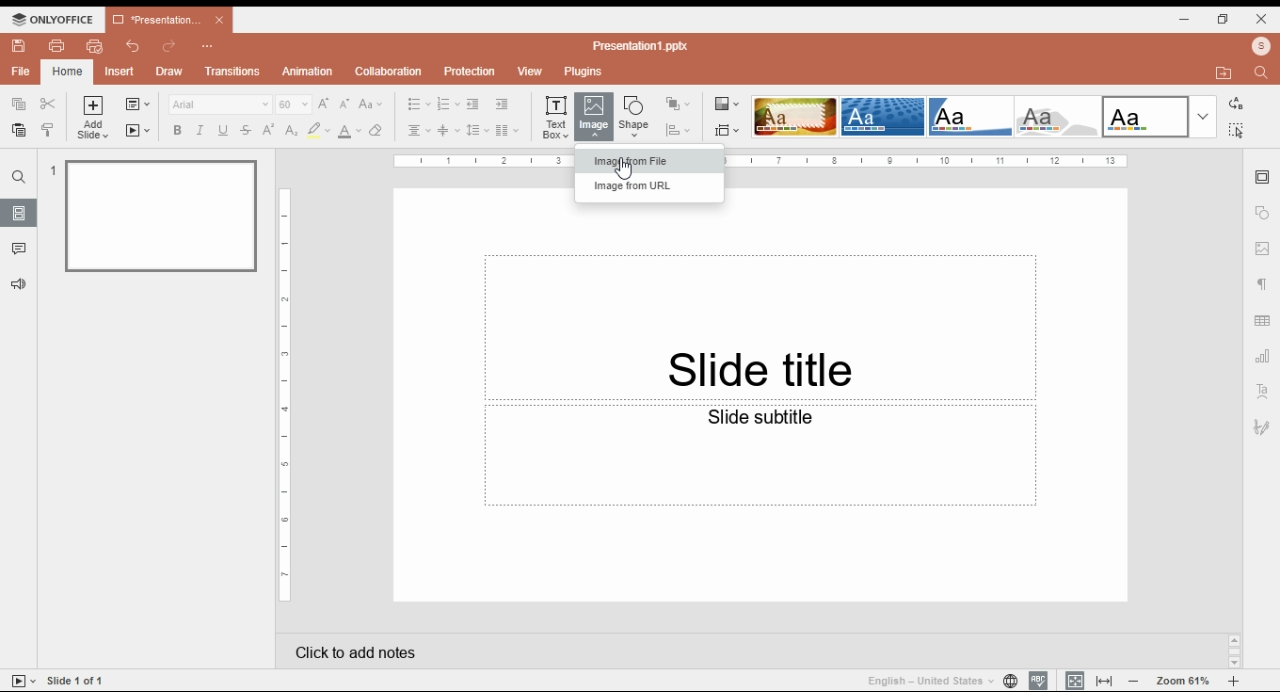 The width and height of the screenshot is (1280, 692). Describe the element at coordinates (371, 104) in the screenshot. I see `change case` at that location.